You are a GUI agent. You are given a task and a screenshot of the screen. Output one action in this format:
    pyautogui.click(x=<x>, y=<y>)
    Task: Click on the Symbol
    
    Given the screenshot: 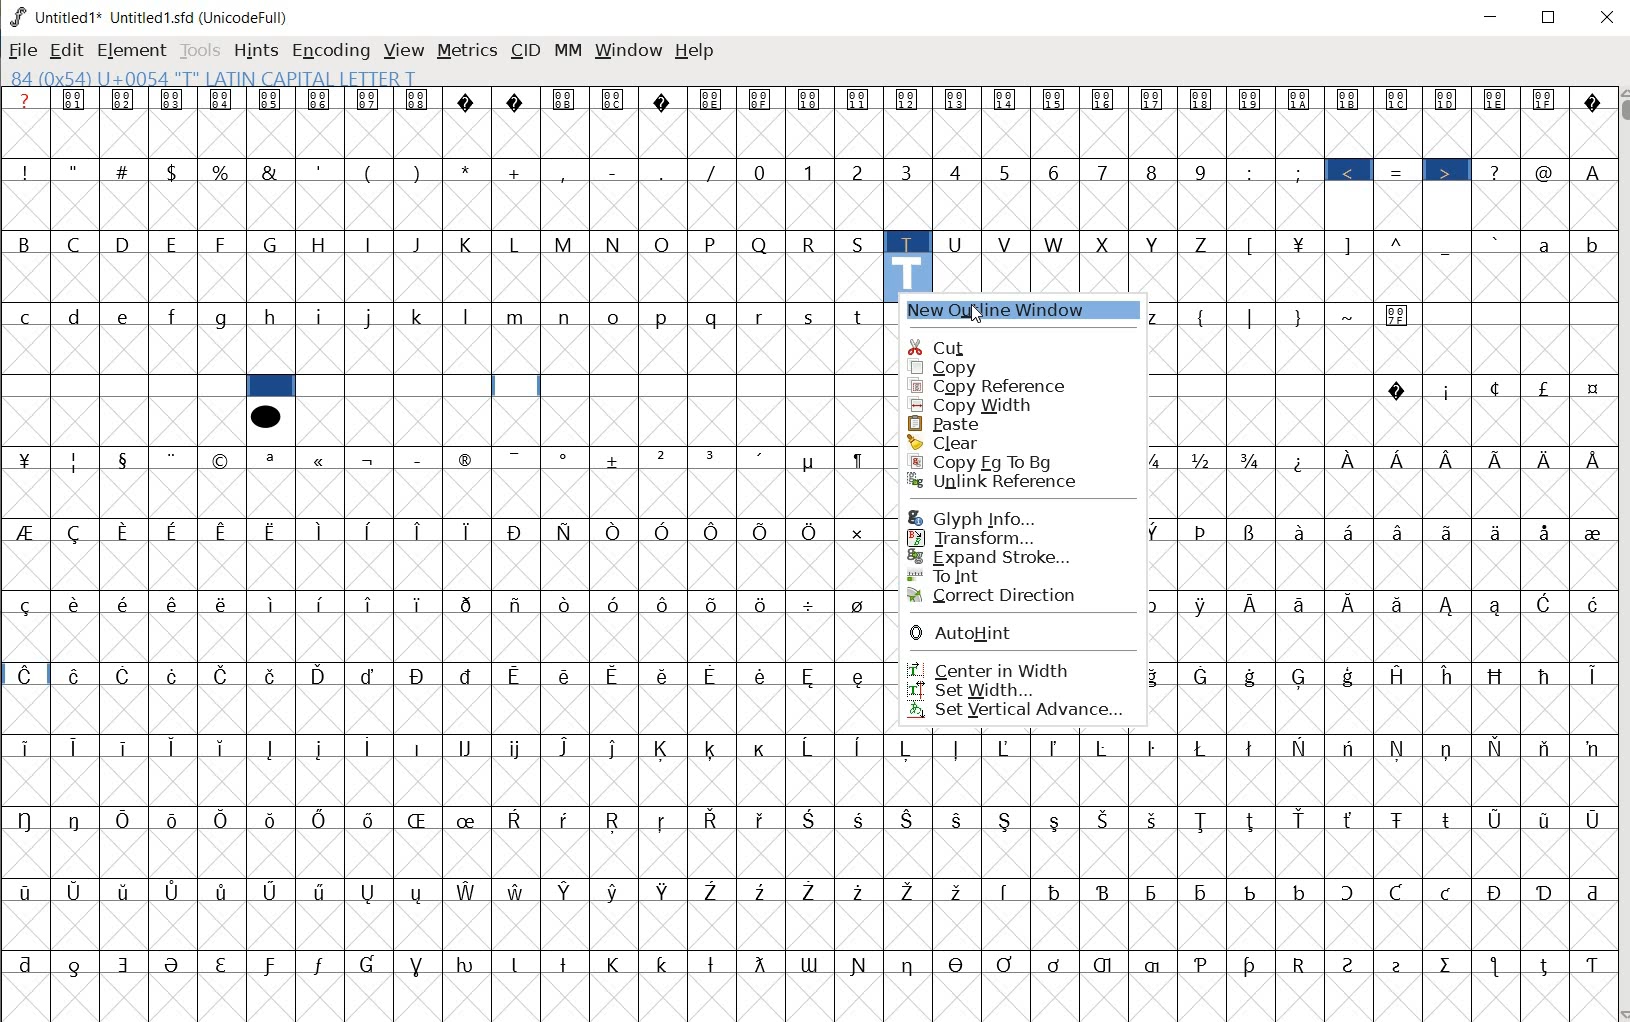 What is the action you would take?
    pyautogui.click(x=421, y=602)
    